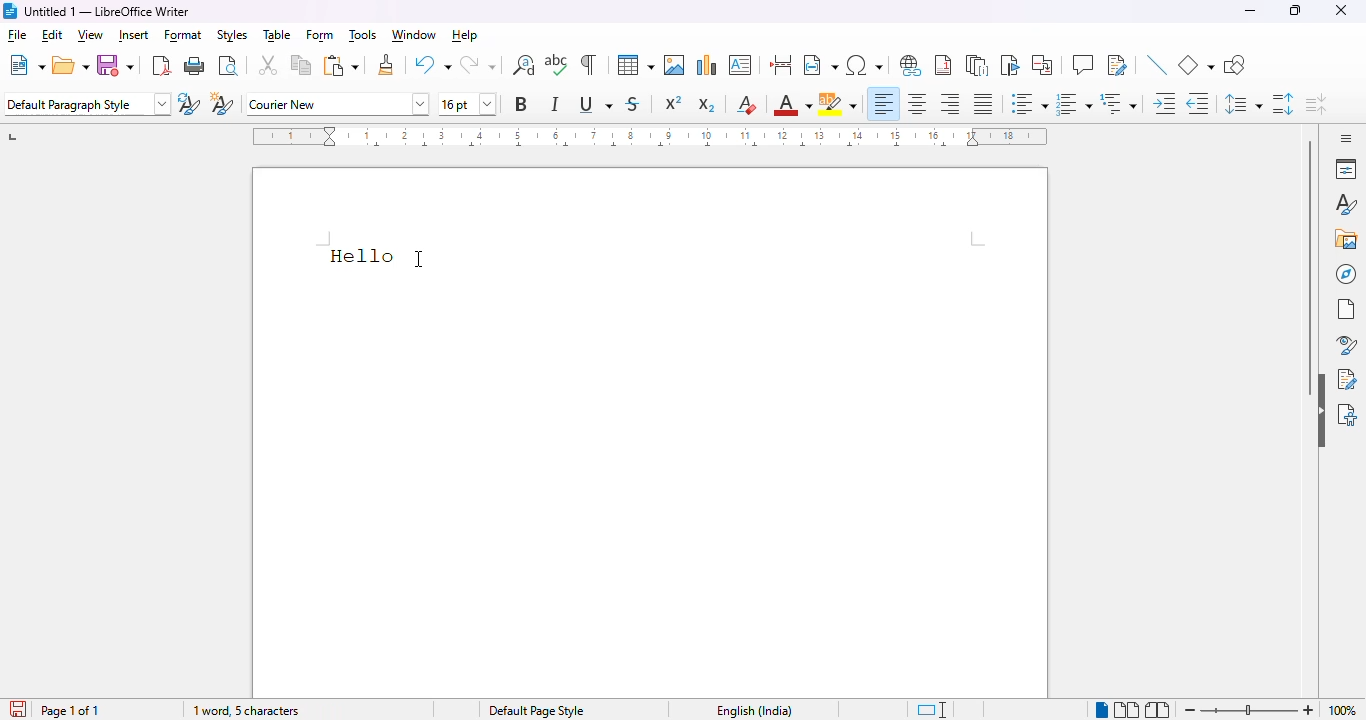 The image size is (1366, 720). Describe the element at coordinates (740, 65) in the screenshot. I see `insert text box` at that location.